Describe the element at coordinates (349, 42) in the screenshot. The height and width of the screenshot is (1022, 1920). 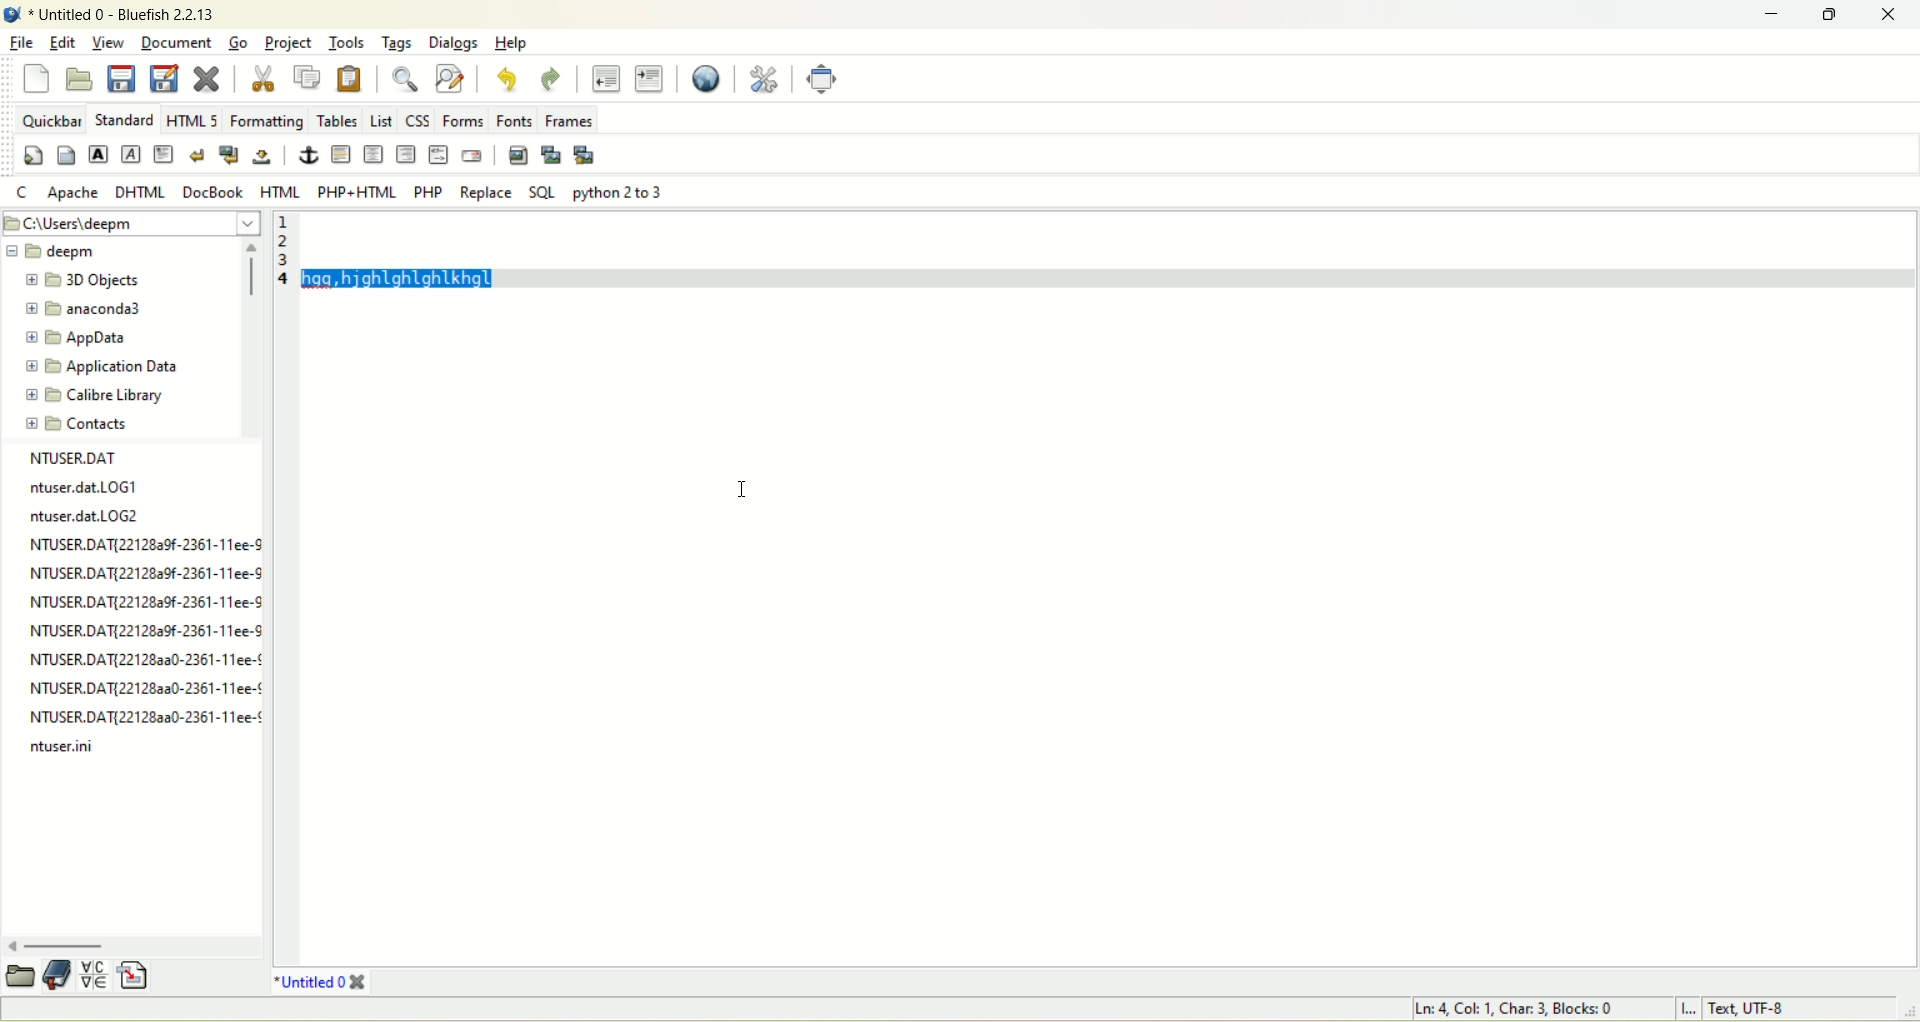
I see `tools` at that location.